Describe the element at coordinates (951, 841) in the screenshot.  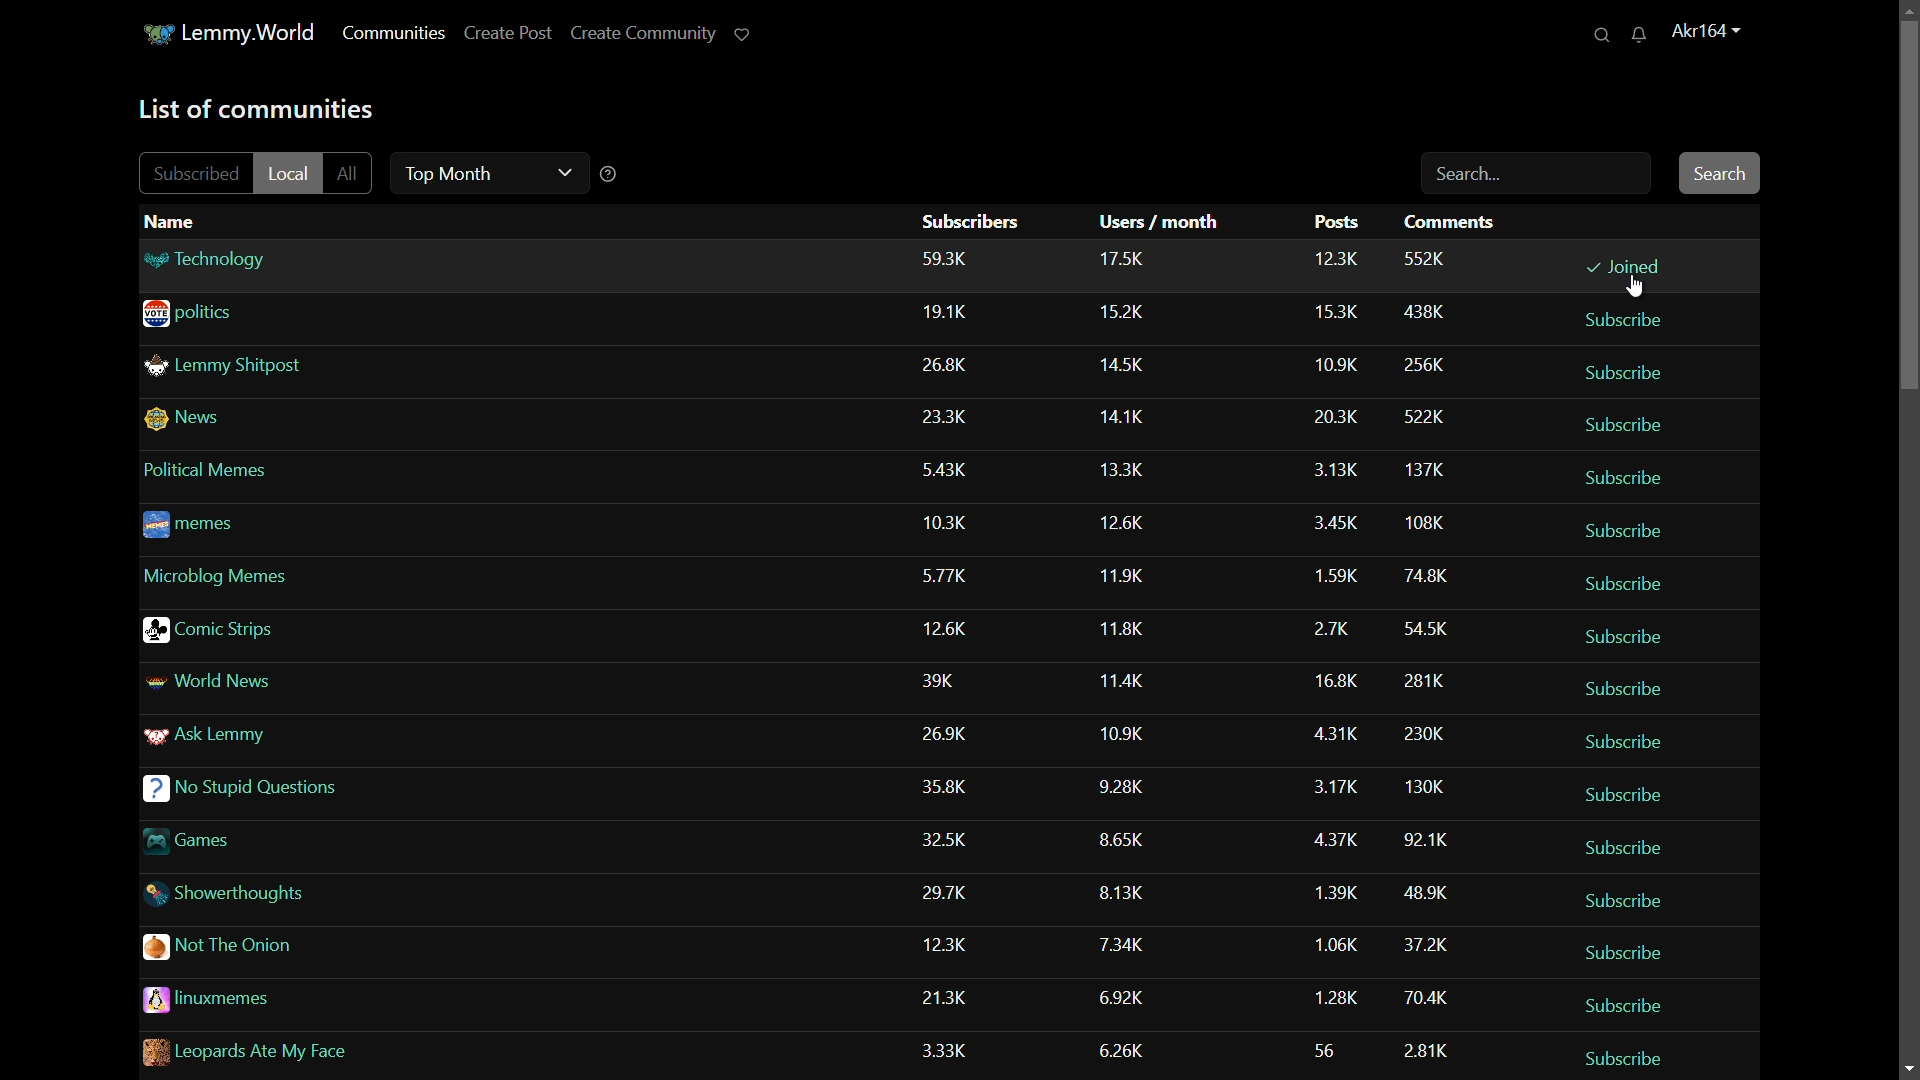
I see `subscribers` at that location.